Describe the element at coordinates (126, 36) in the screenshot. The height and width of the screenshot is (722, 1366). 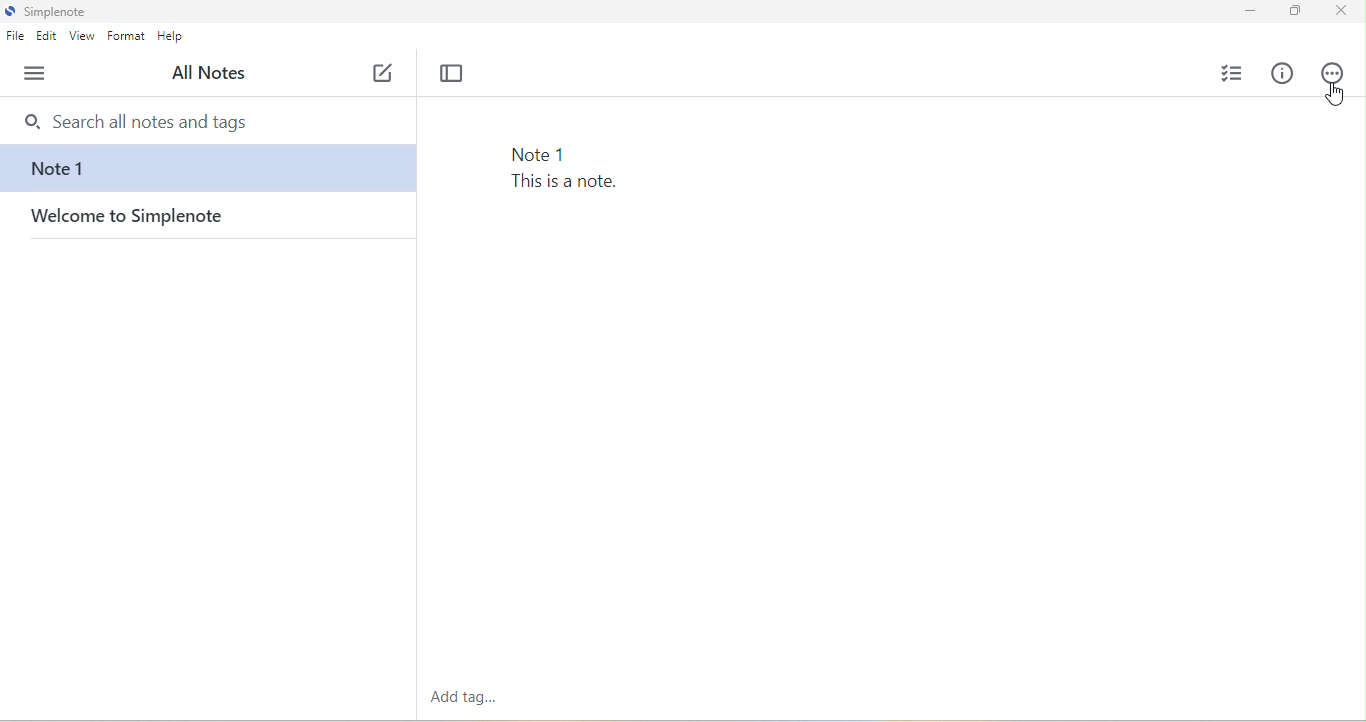
I see `format` at that location.